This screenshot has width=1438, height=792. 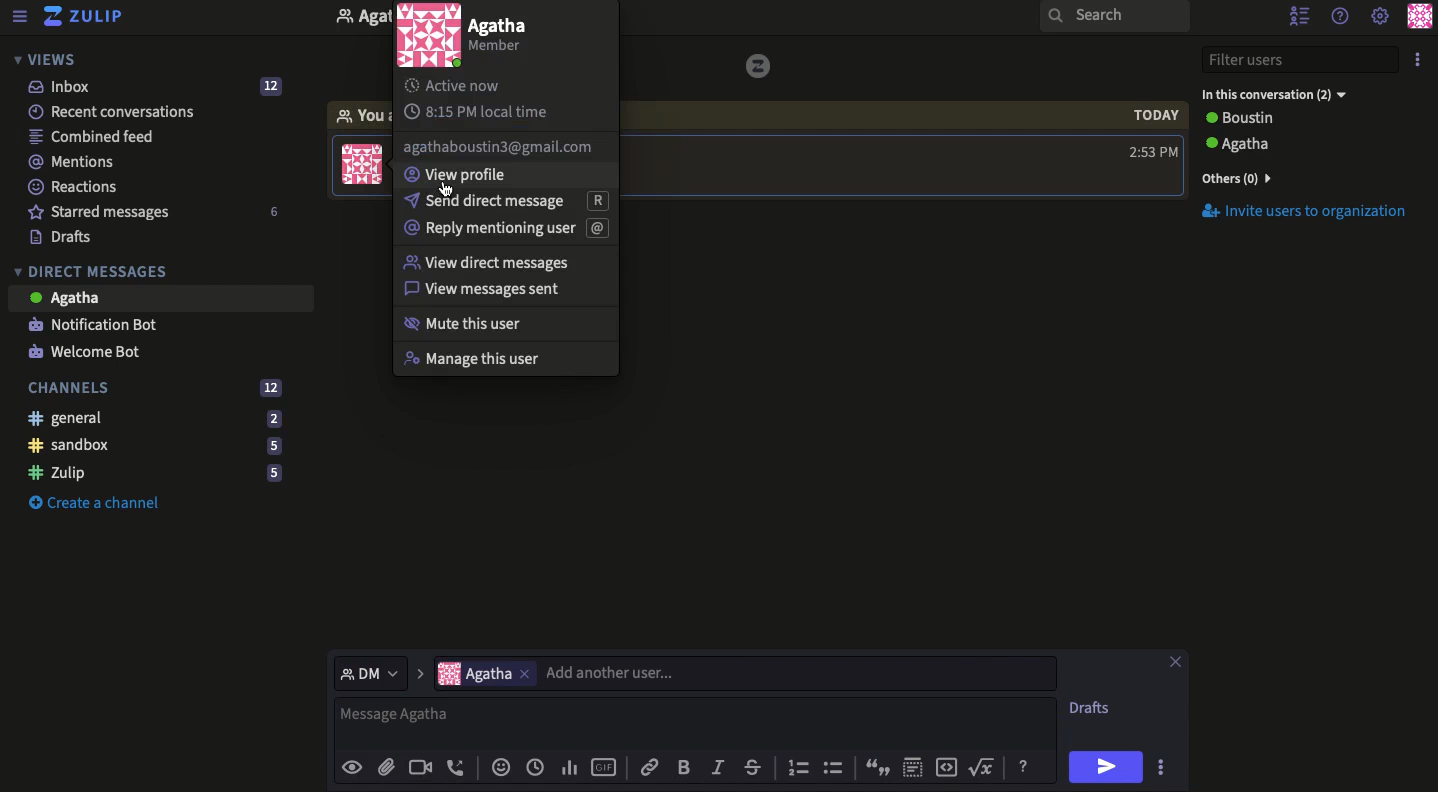 What do you see at coordinates (159, 446) in the screenshot?
I see `Sandbox` at bounding box center [159, 446].